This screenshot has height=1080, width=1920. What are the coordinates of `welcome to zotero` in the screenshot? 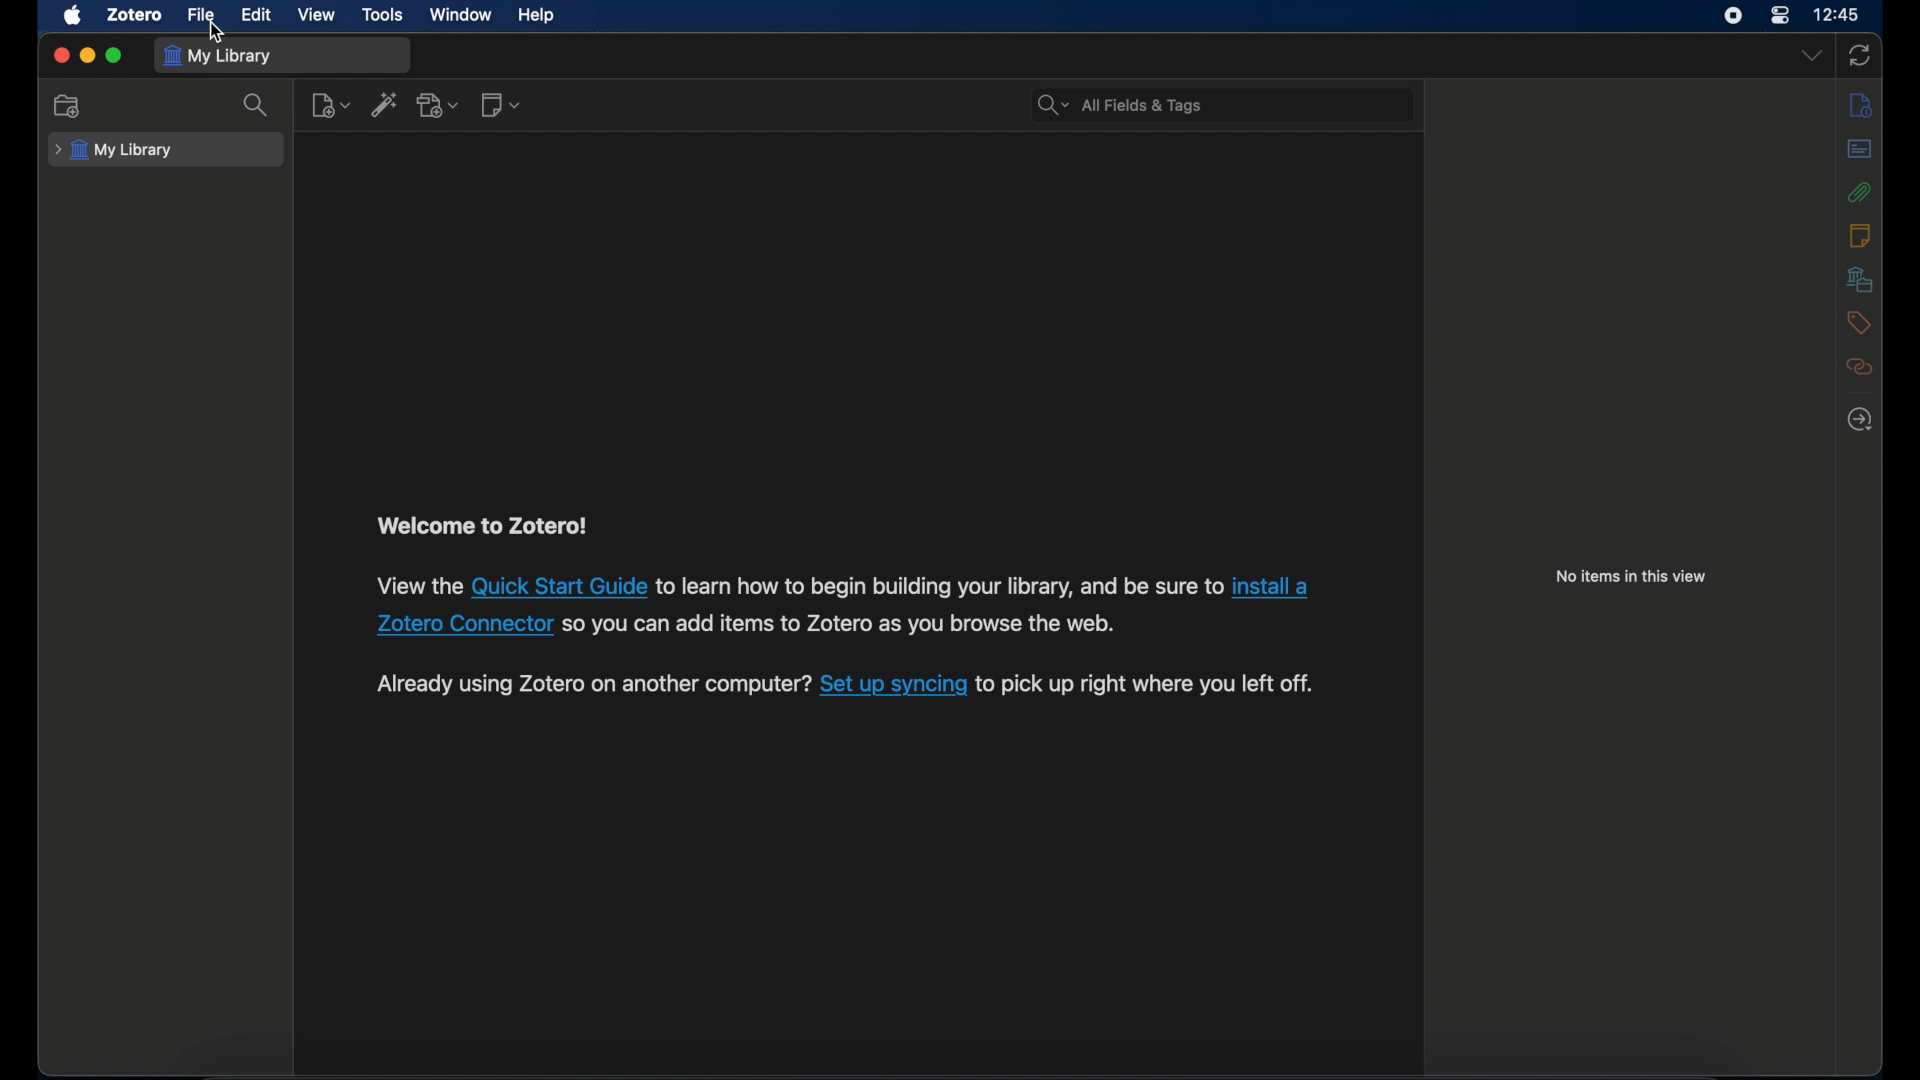 It's located at (480, 525).